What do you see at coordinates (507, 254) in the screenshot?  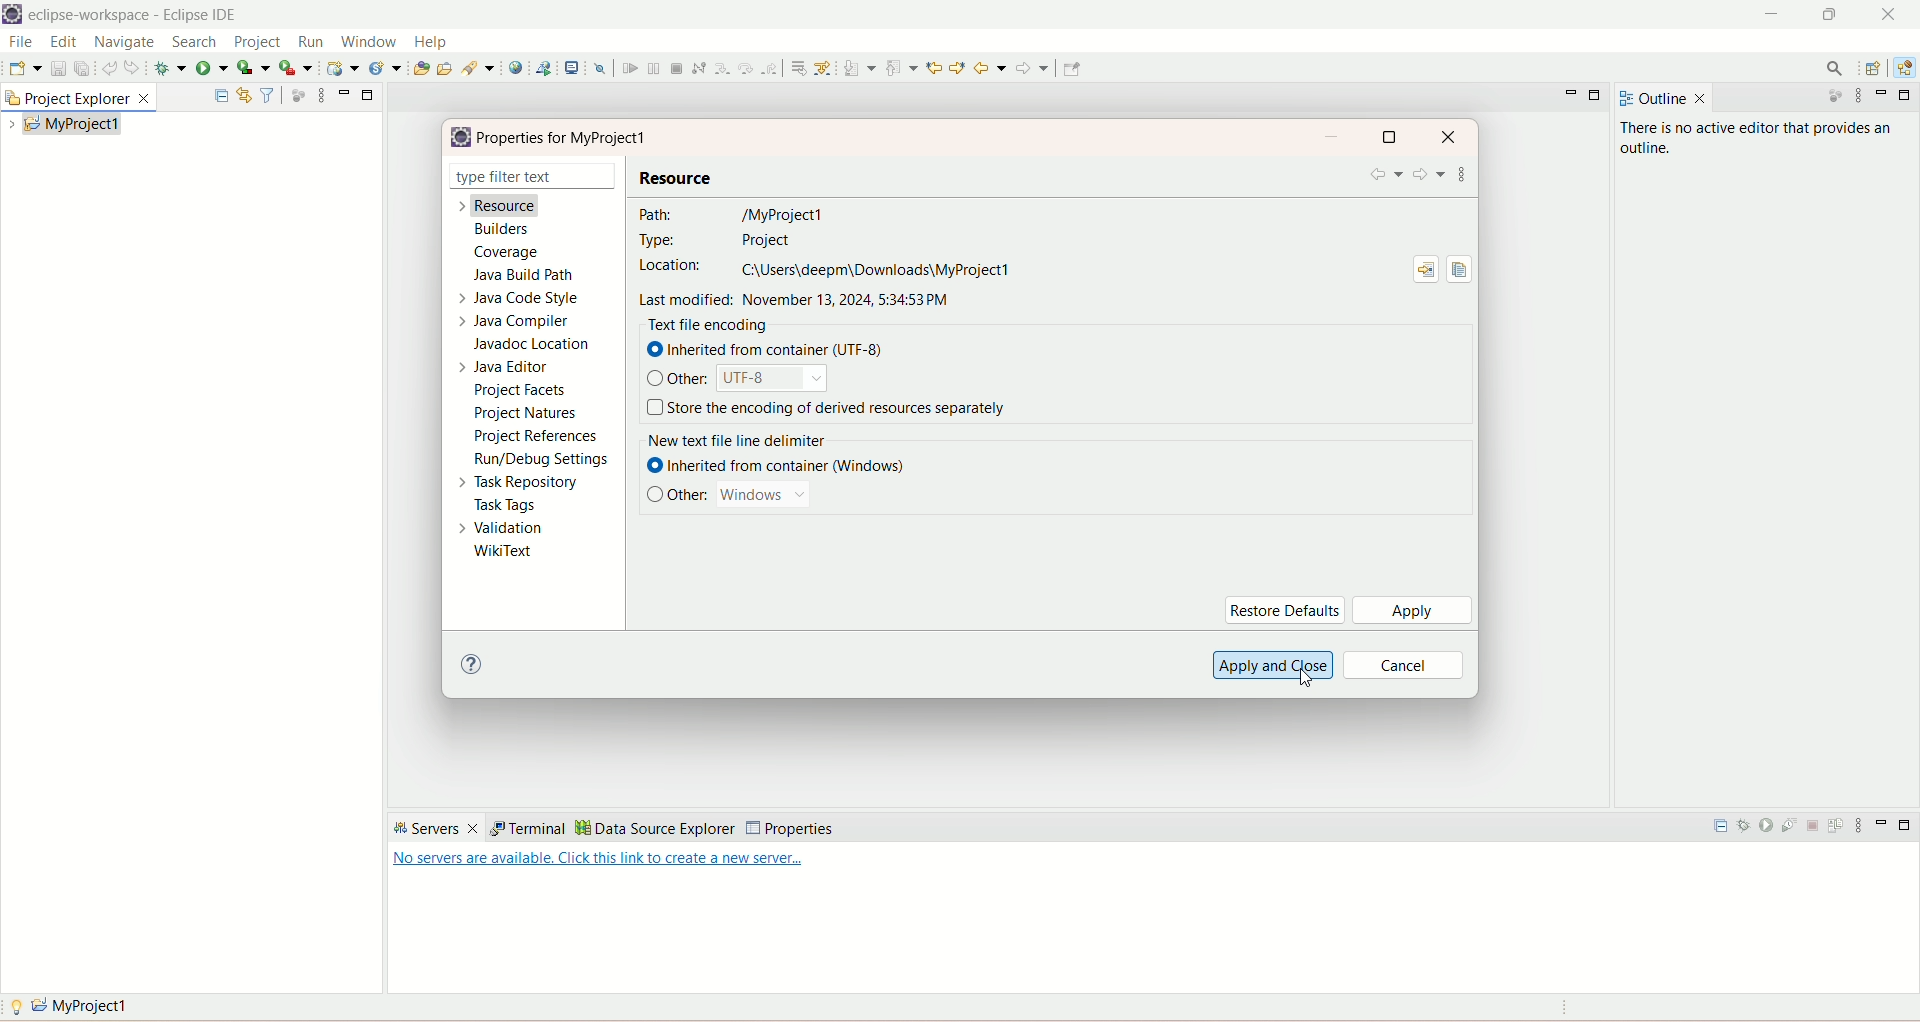 I see `coverage` at bounding box center [507, 254].